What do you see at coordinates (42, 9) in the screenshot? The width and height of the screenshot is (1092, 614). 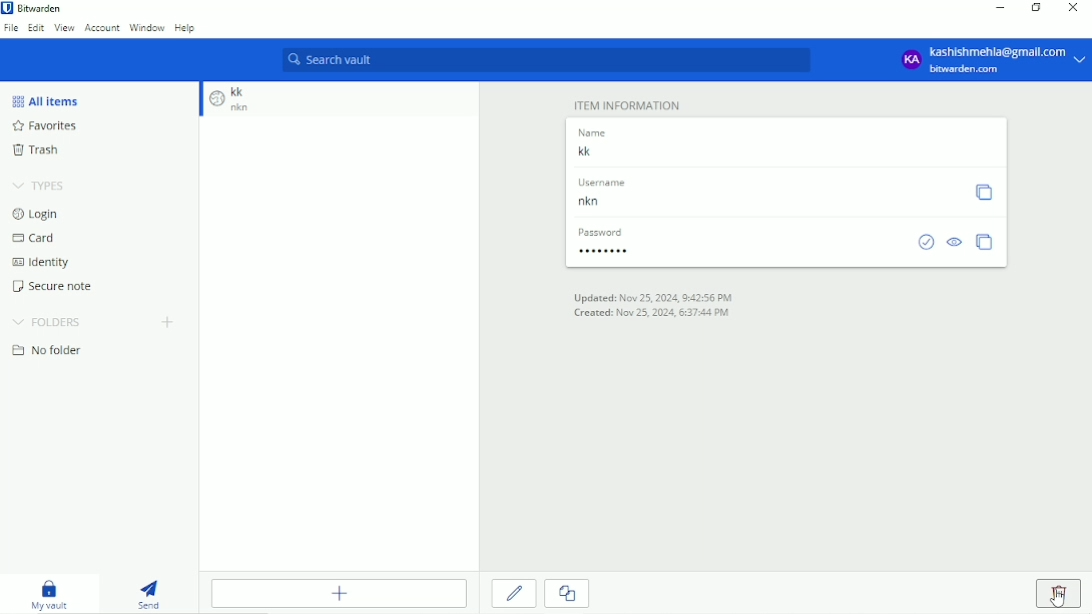 I see `Bitwarden` at bounding box center [42, 9].